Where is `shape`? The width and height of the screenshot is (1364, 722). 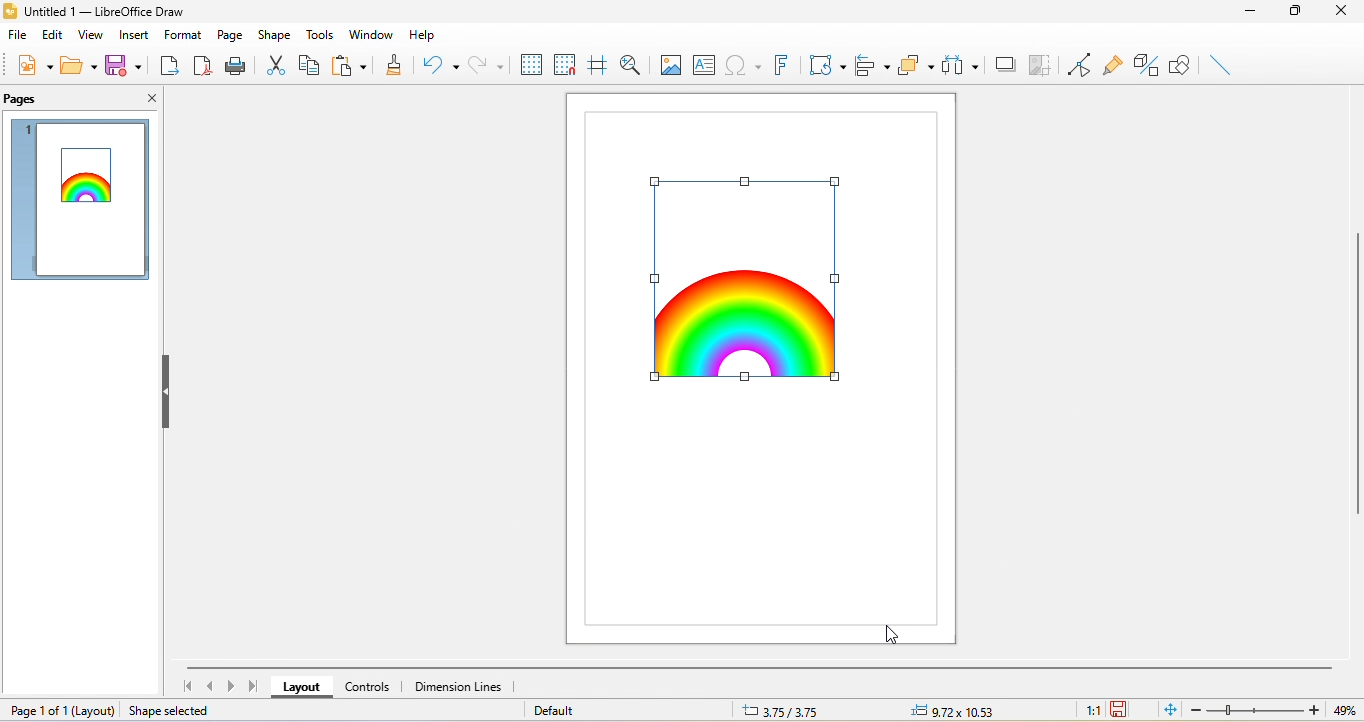 shape is located at coordinates (275, 34).